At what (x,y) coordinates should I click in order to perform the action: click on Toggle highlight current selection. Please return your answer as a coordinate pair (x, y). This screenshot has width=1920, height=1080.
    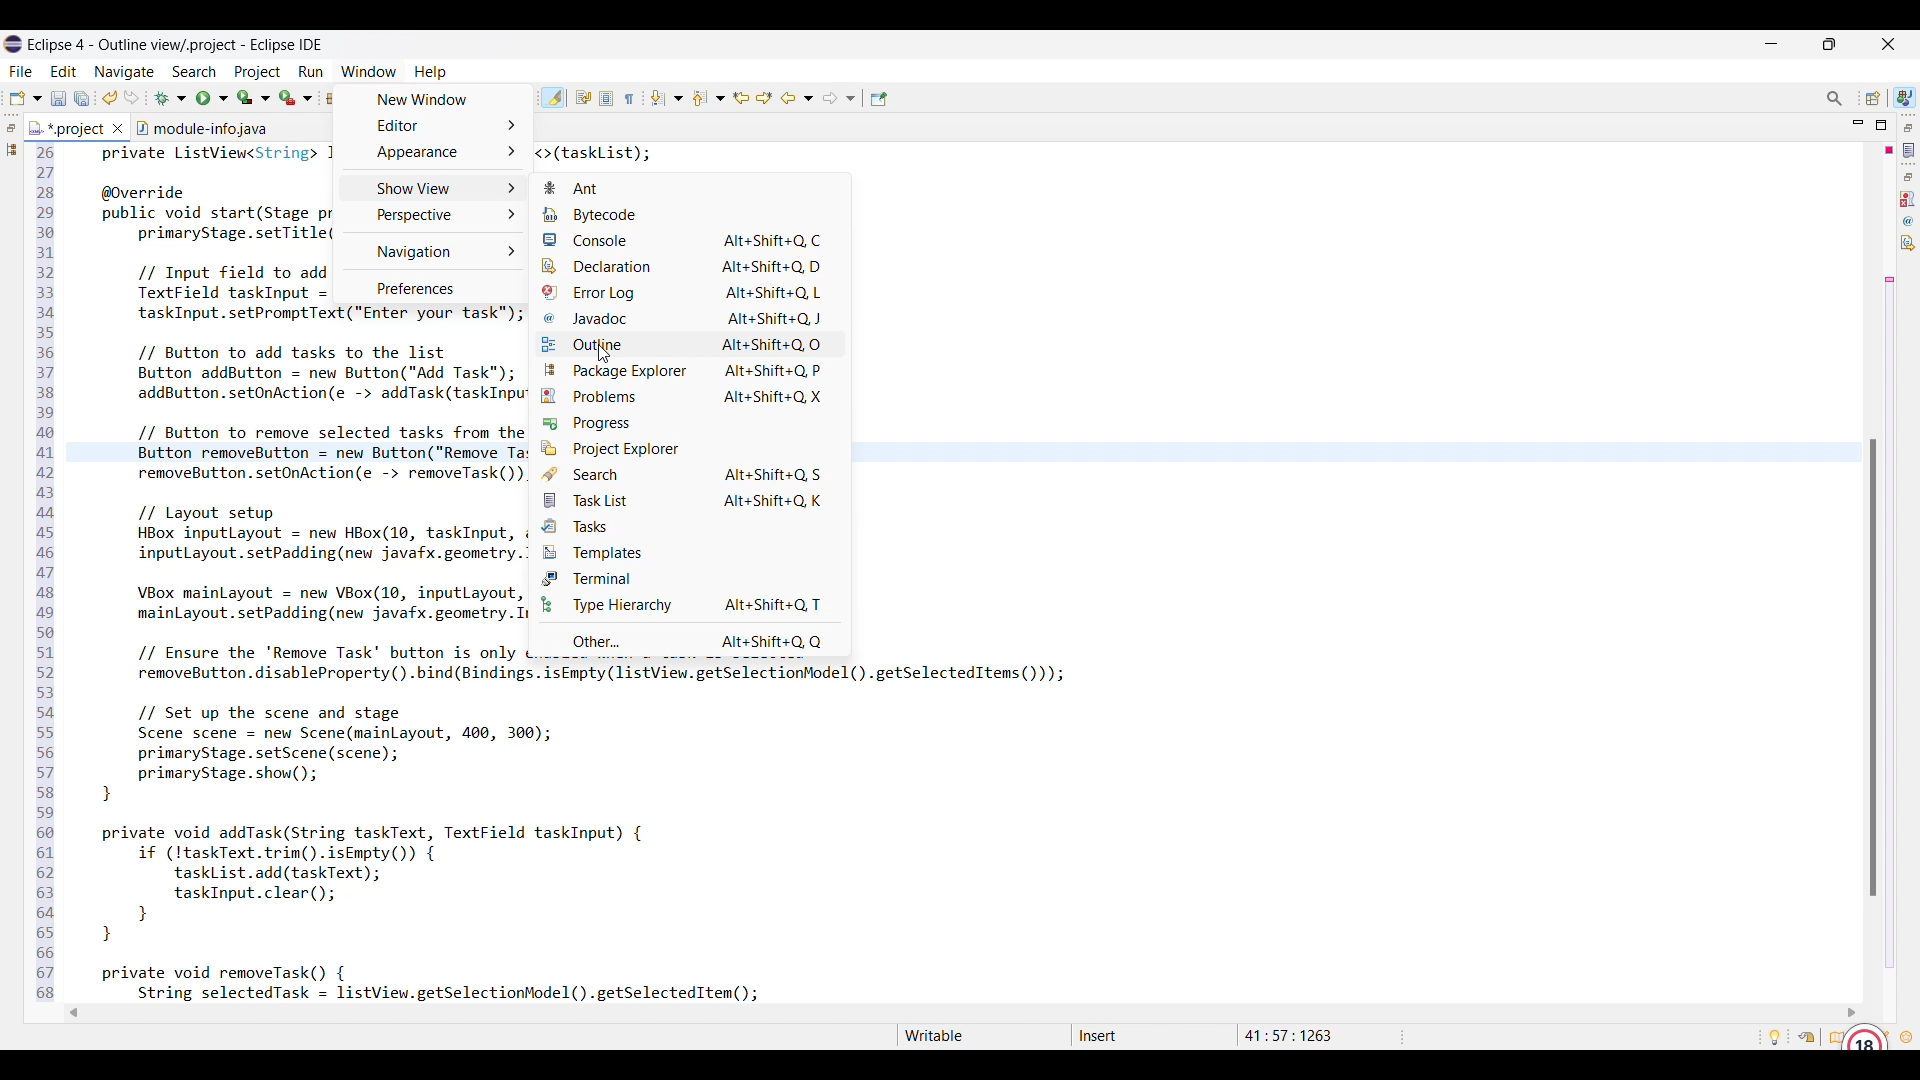
    Looking at the image, I should click on (553, 98).